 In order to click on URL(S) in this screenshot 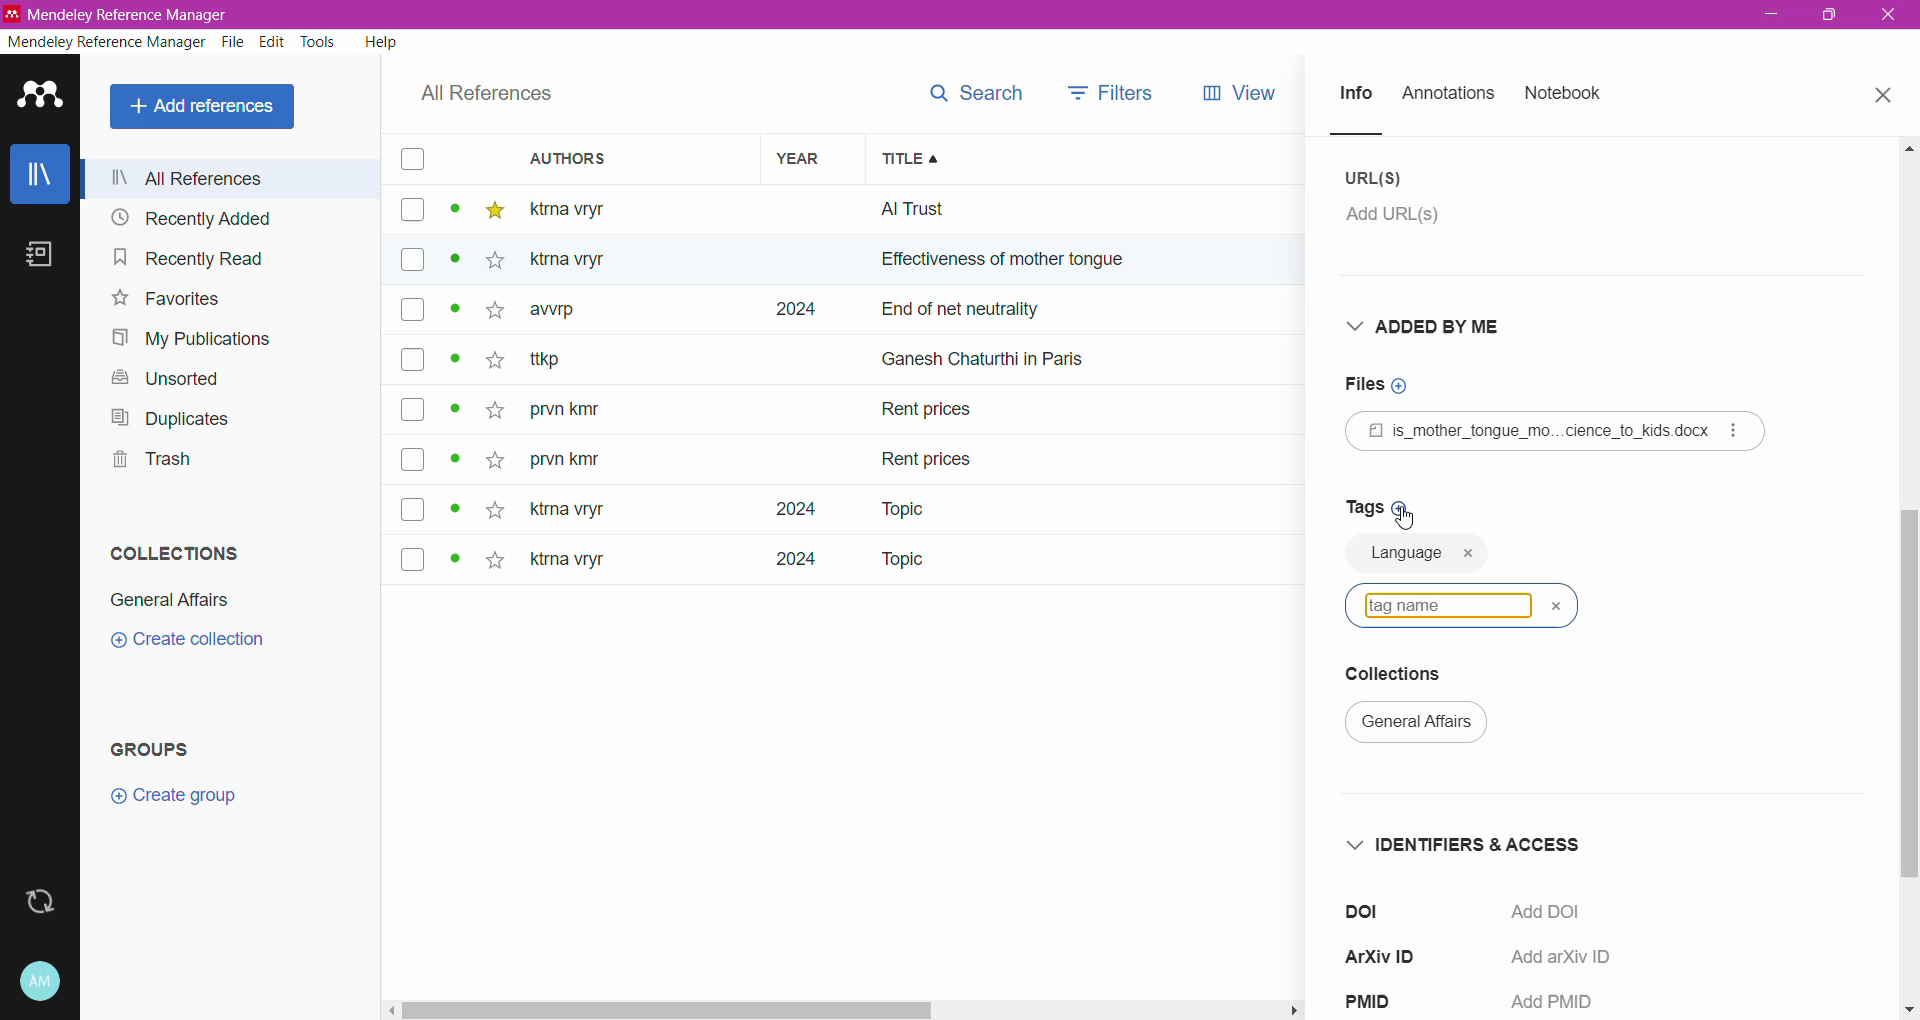, I will do `click(1377, 178)`.